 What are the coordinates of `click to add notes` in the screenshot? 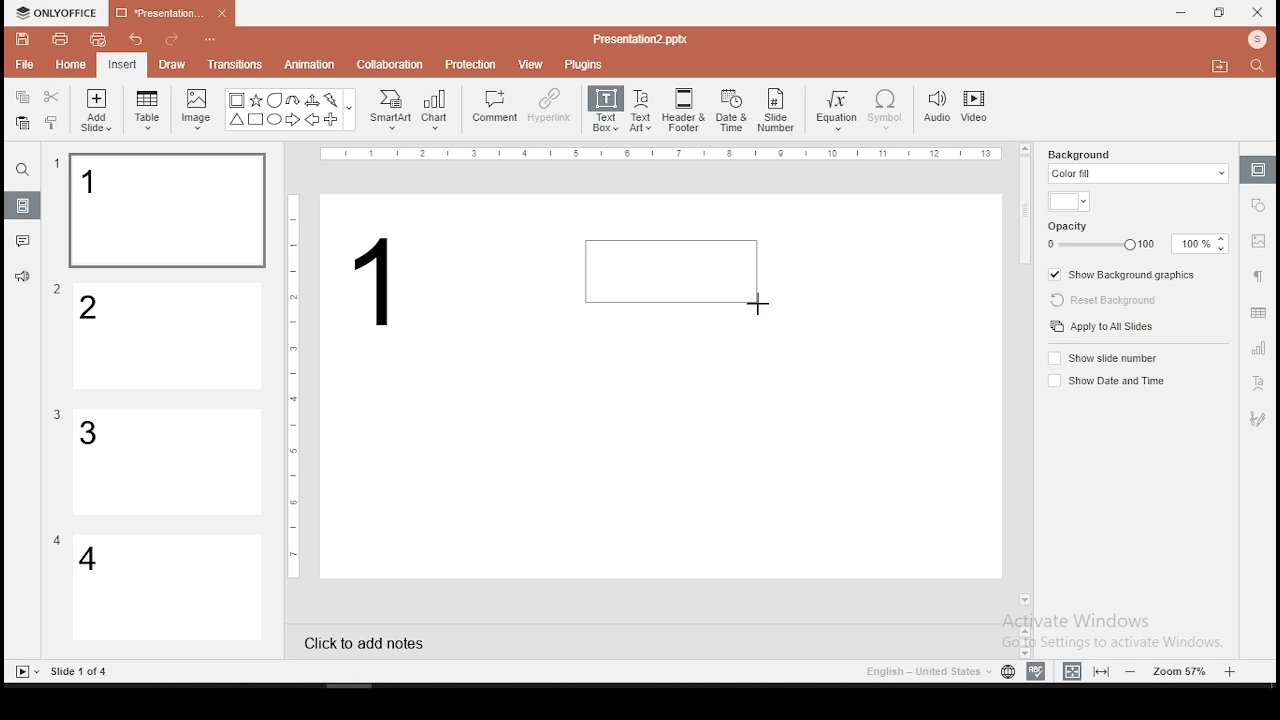 It's located at (370, 641).